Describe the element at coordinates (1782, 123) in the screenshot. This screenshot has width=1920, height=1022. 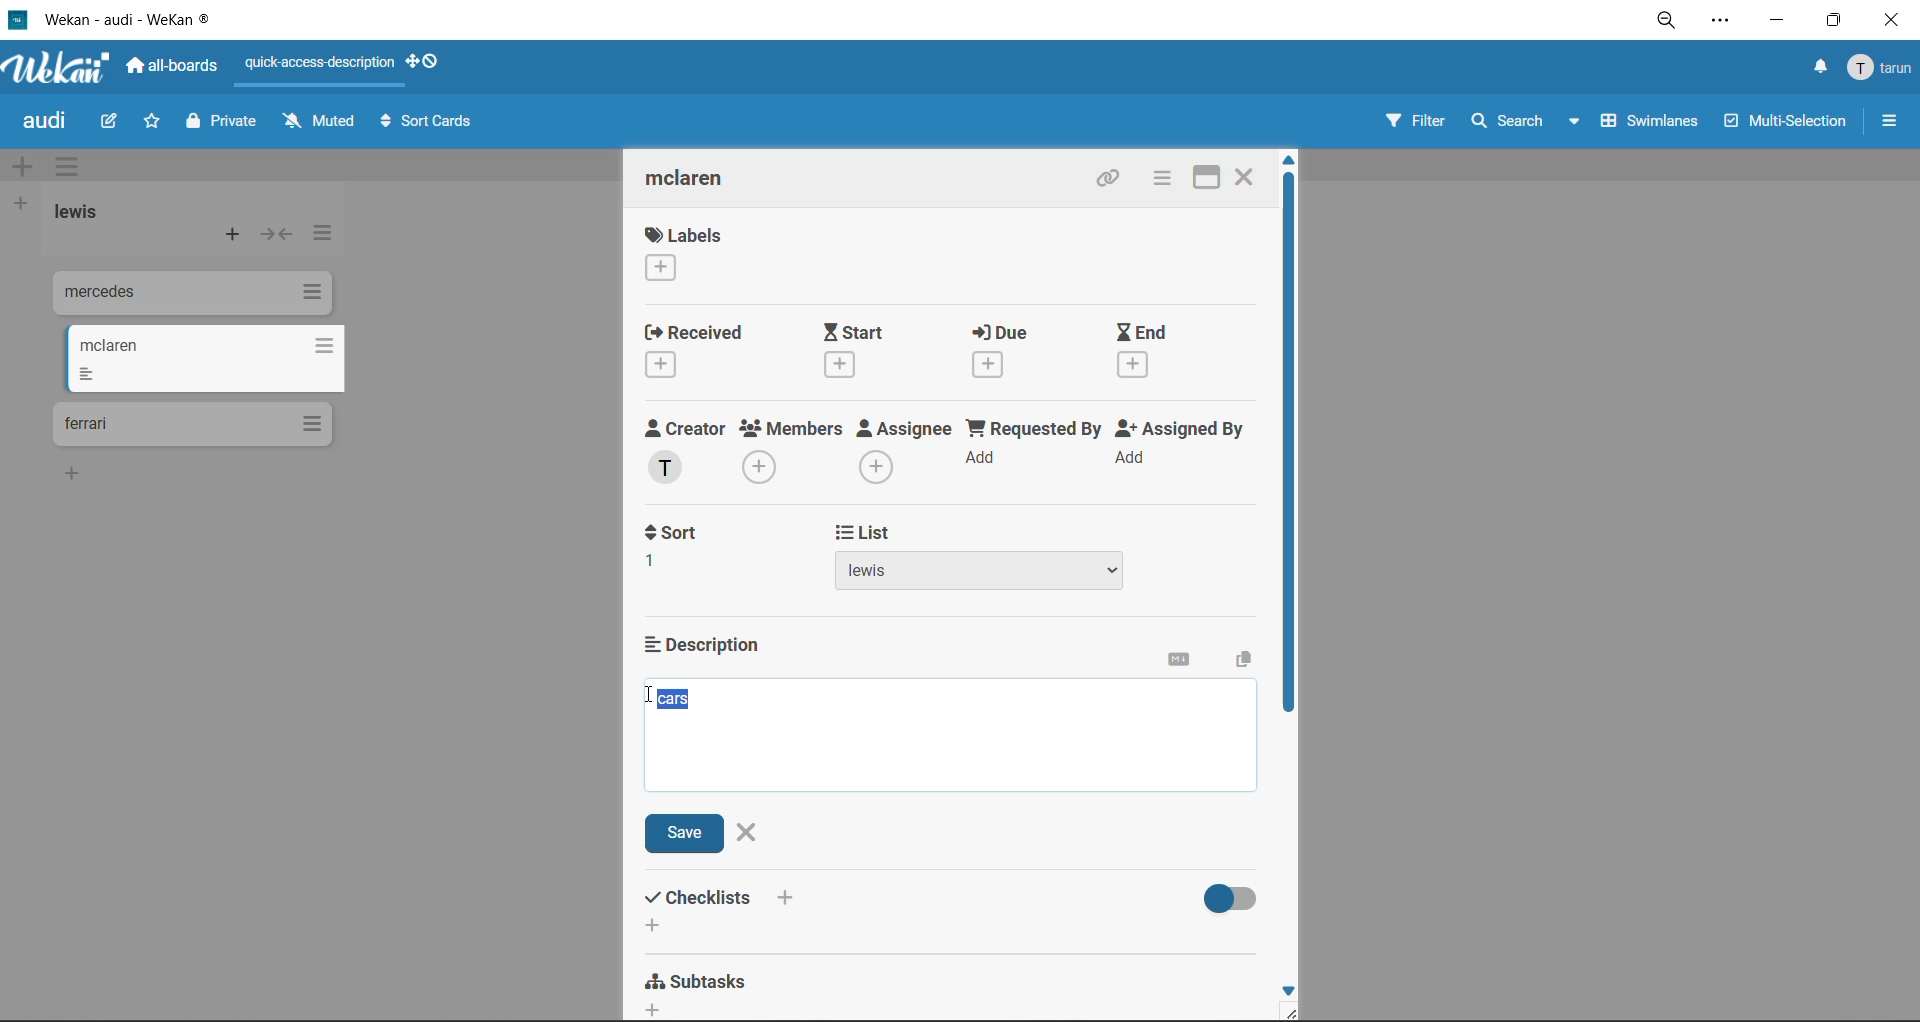
I see `multiselection` at that location.